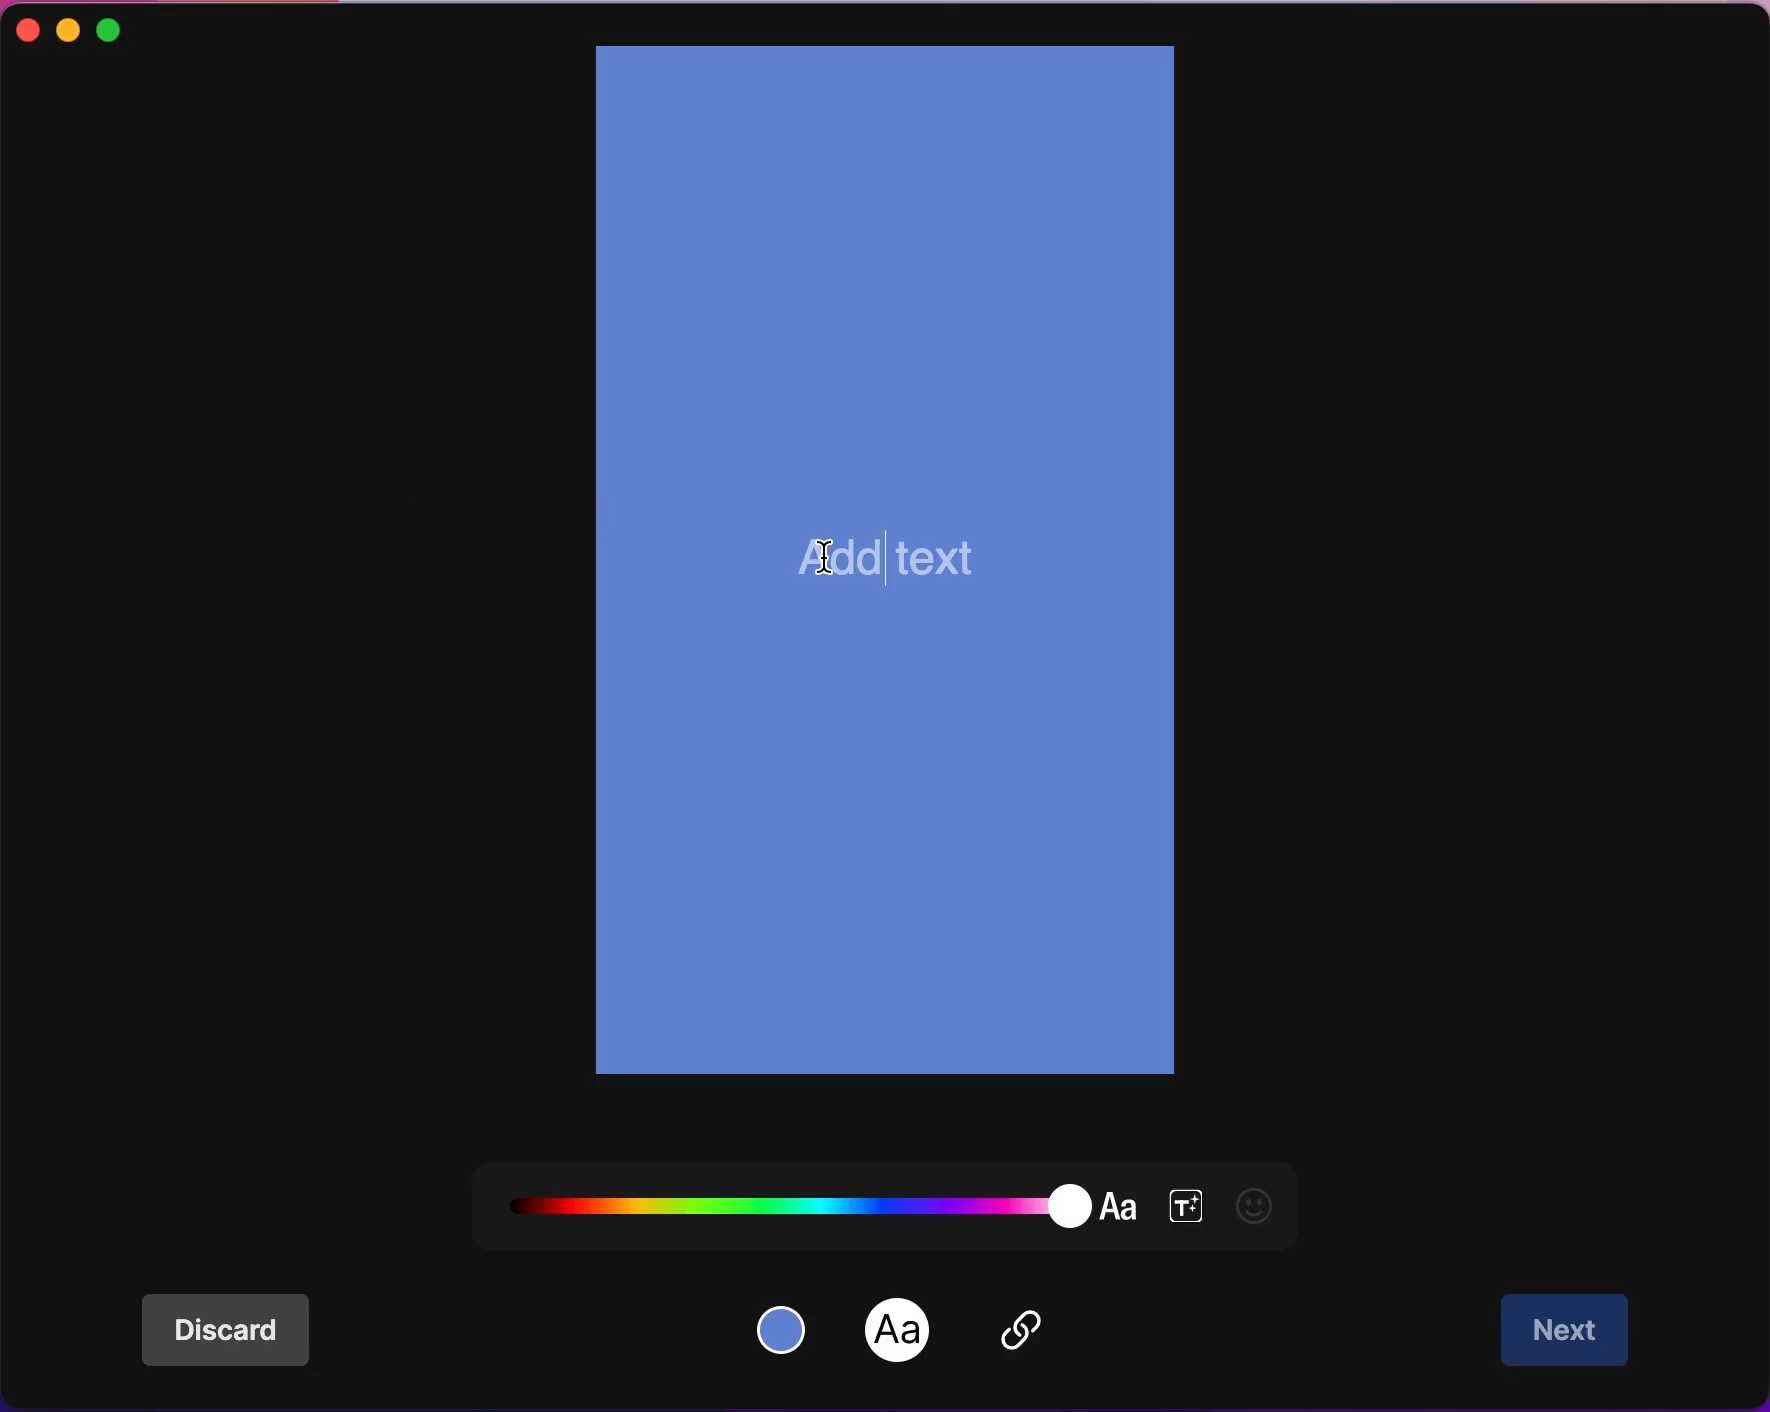 Image resolution: width=1770 pixels, height=1412 pixels. I want to click on next, so click(1569, 1331).